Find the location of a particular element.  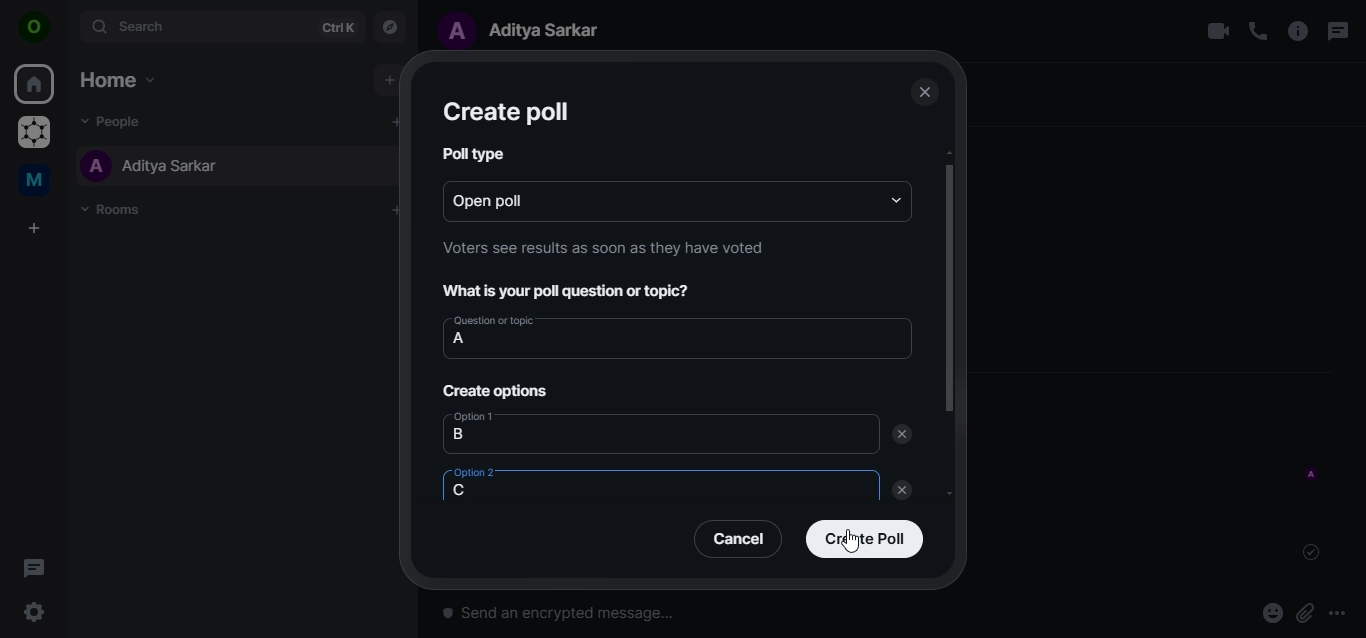

create a space is located at coordinates (37, 229).